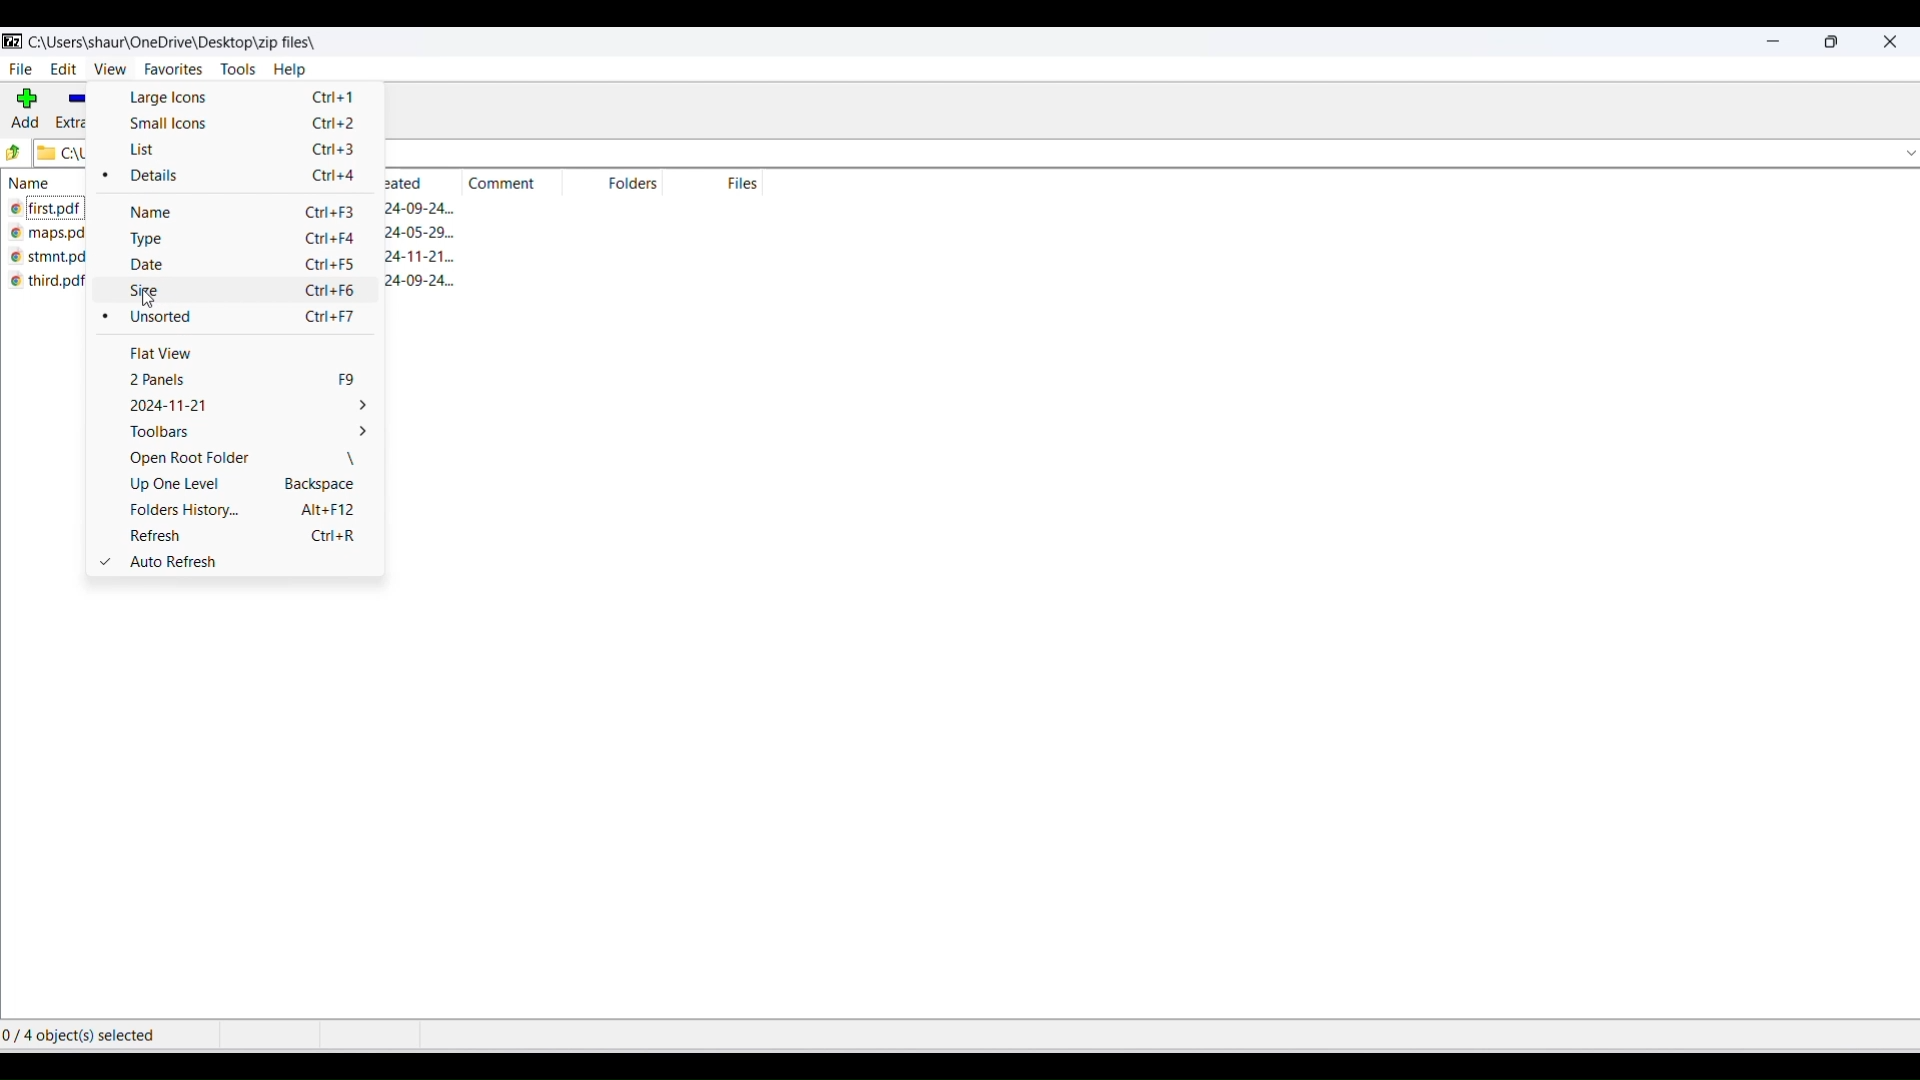 Image resolution: width=1920 pixels, height=1080 pixels. Describe the element at coordinates (244, 486) in the screenshot. I see `up one level` at that location.